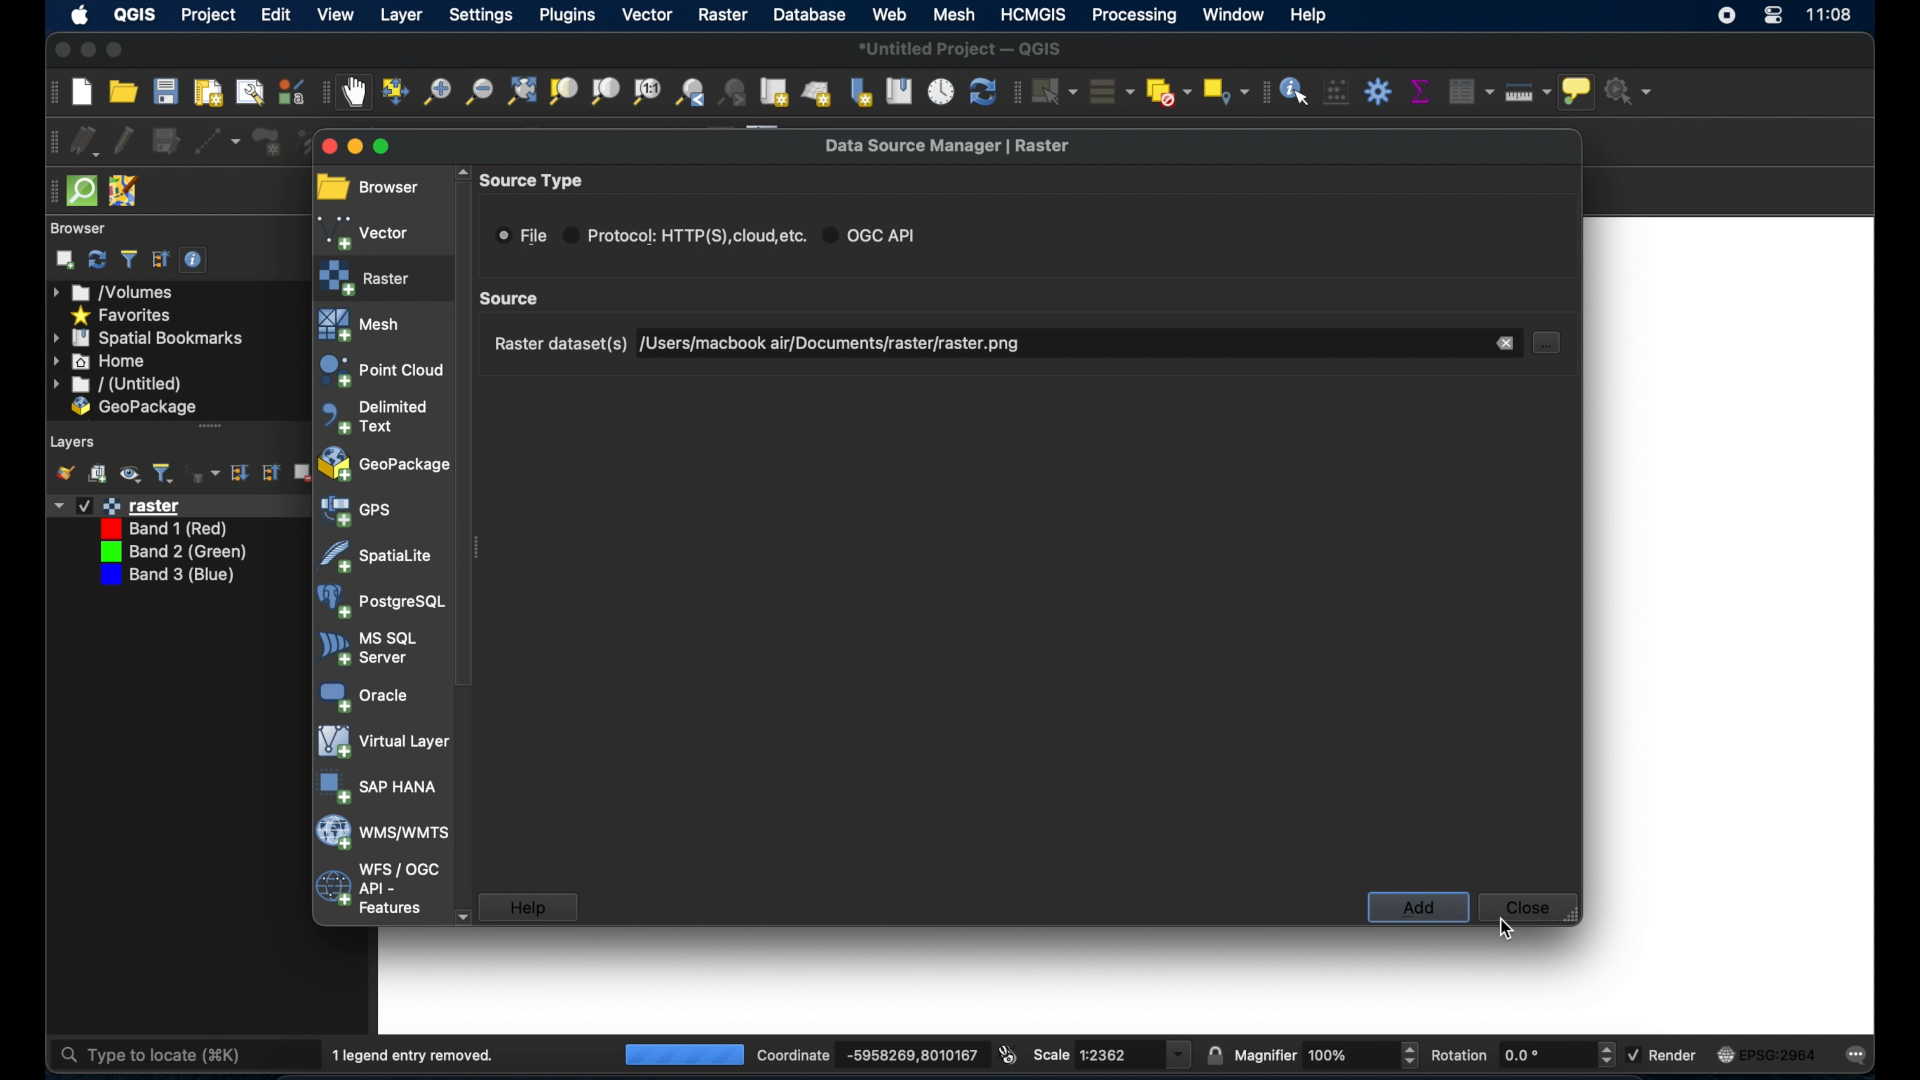  I want to click on deselect features from all layers, so click(1166, 91).